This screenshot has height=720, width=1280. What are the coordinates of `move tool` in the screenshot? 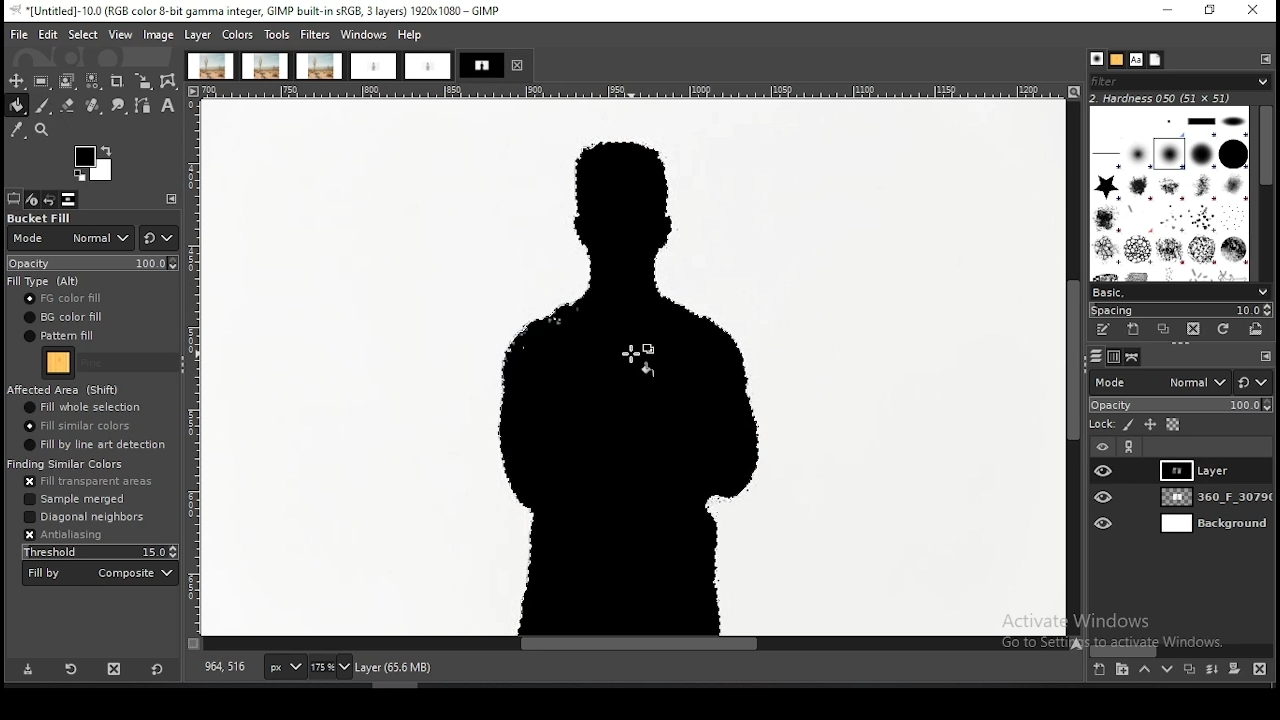 It's located at (16, 81).